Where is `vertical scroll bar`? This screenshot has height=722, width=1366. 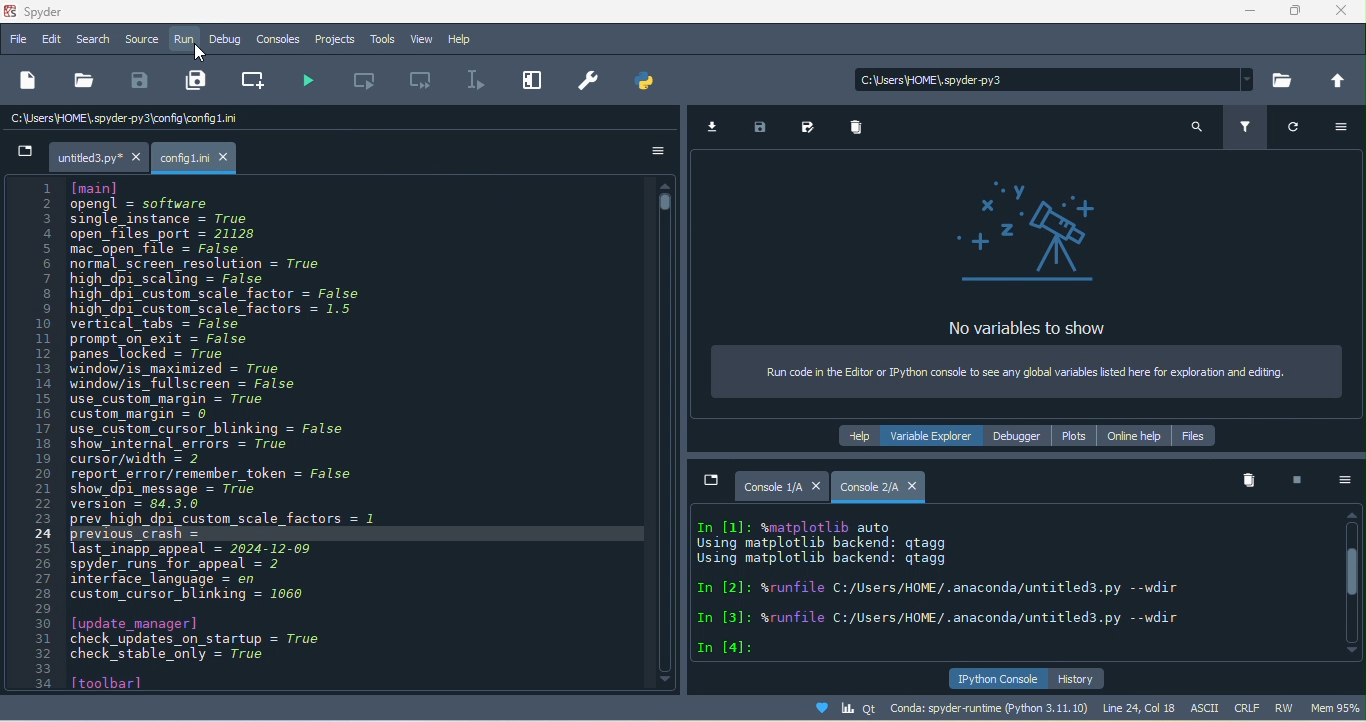
vertical scroll bar is located at coordinates (1350, 581).